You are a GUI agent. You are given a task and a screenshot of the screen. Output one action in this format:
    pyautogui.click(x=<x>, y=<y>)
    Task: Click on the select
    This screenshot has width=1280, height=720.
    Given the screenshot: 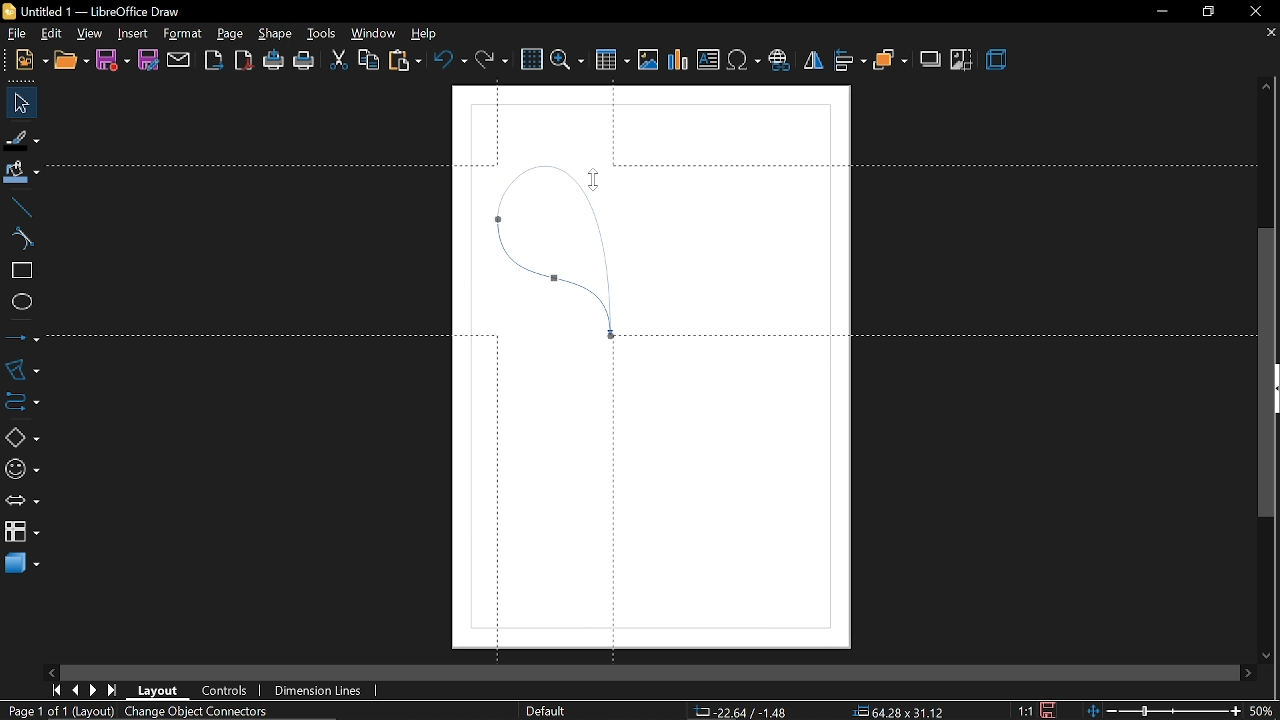 What is the action you would take?
    pyautogui.click(x=18, y=103)
    